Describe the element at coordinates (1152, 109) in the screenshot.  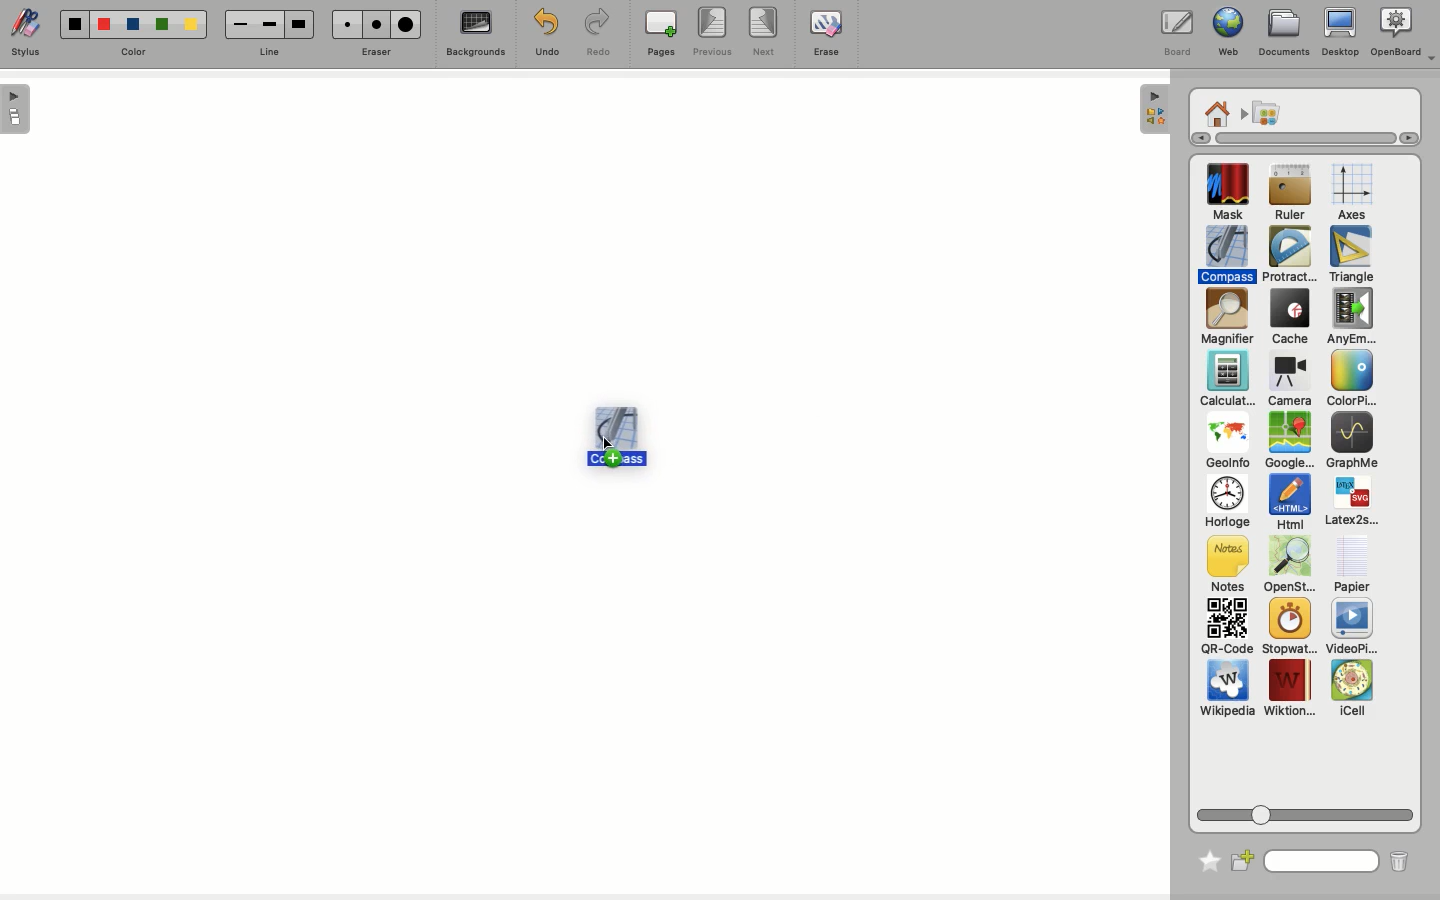
I see `hide sidebar` at that location.